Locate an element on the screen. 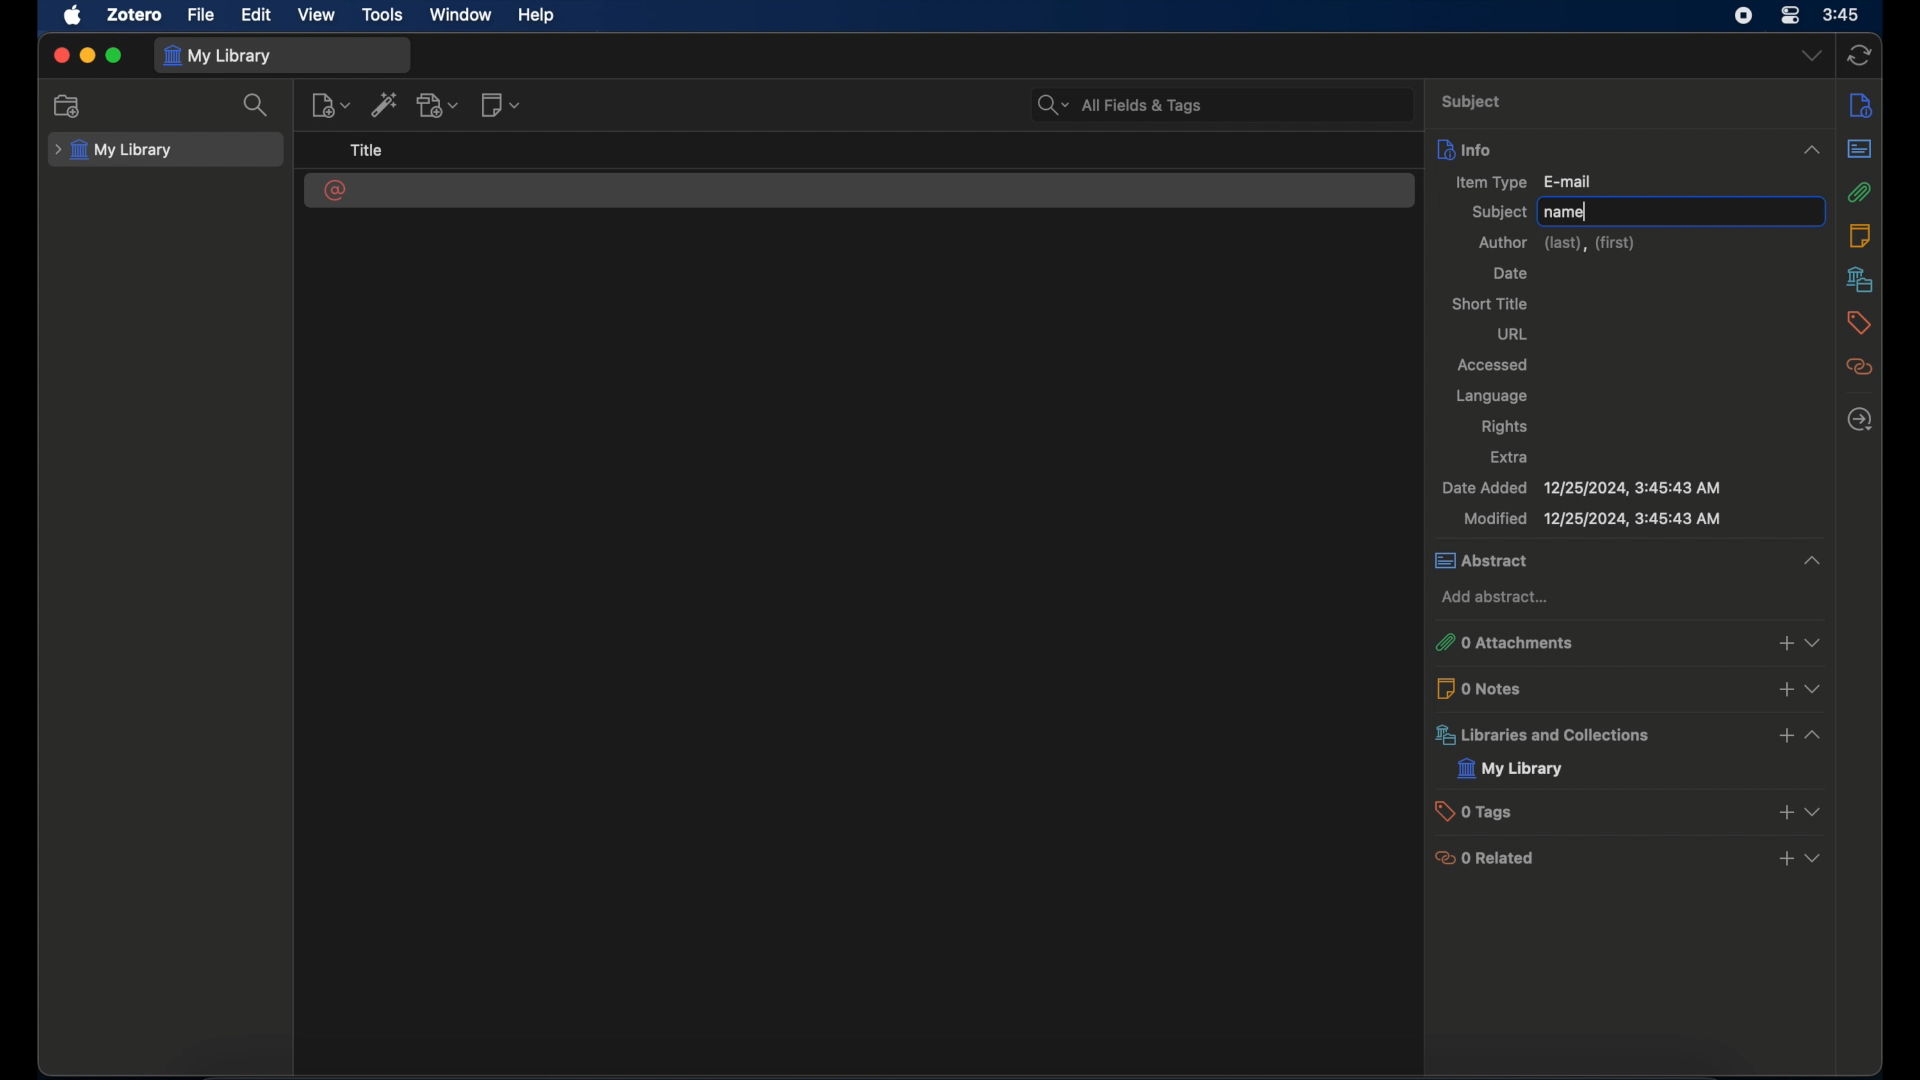 This screenshot has height=1080, width=1920. minimize is located at coordinates (88, 56).